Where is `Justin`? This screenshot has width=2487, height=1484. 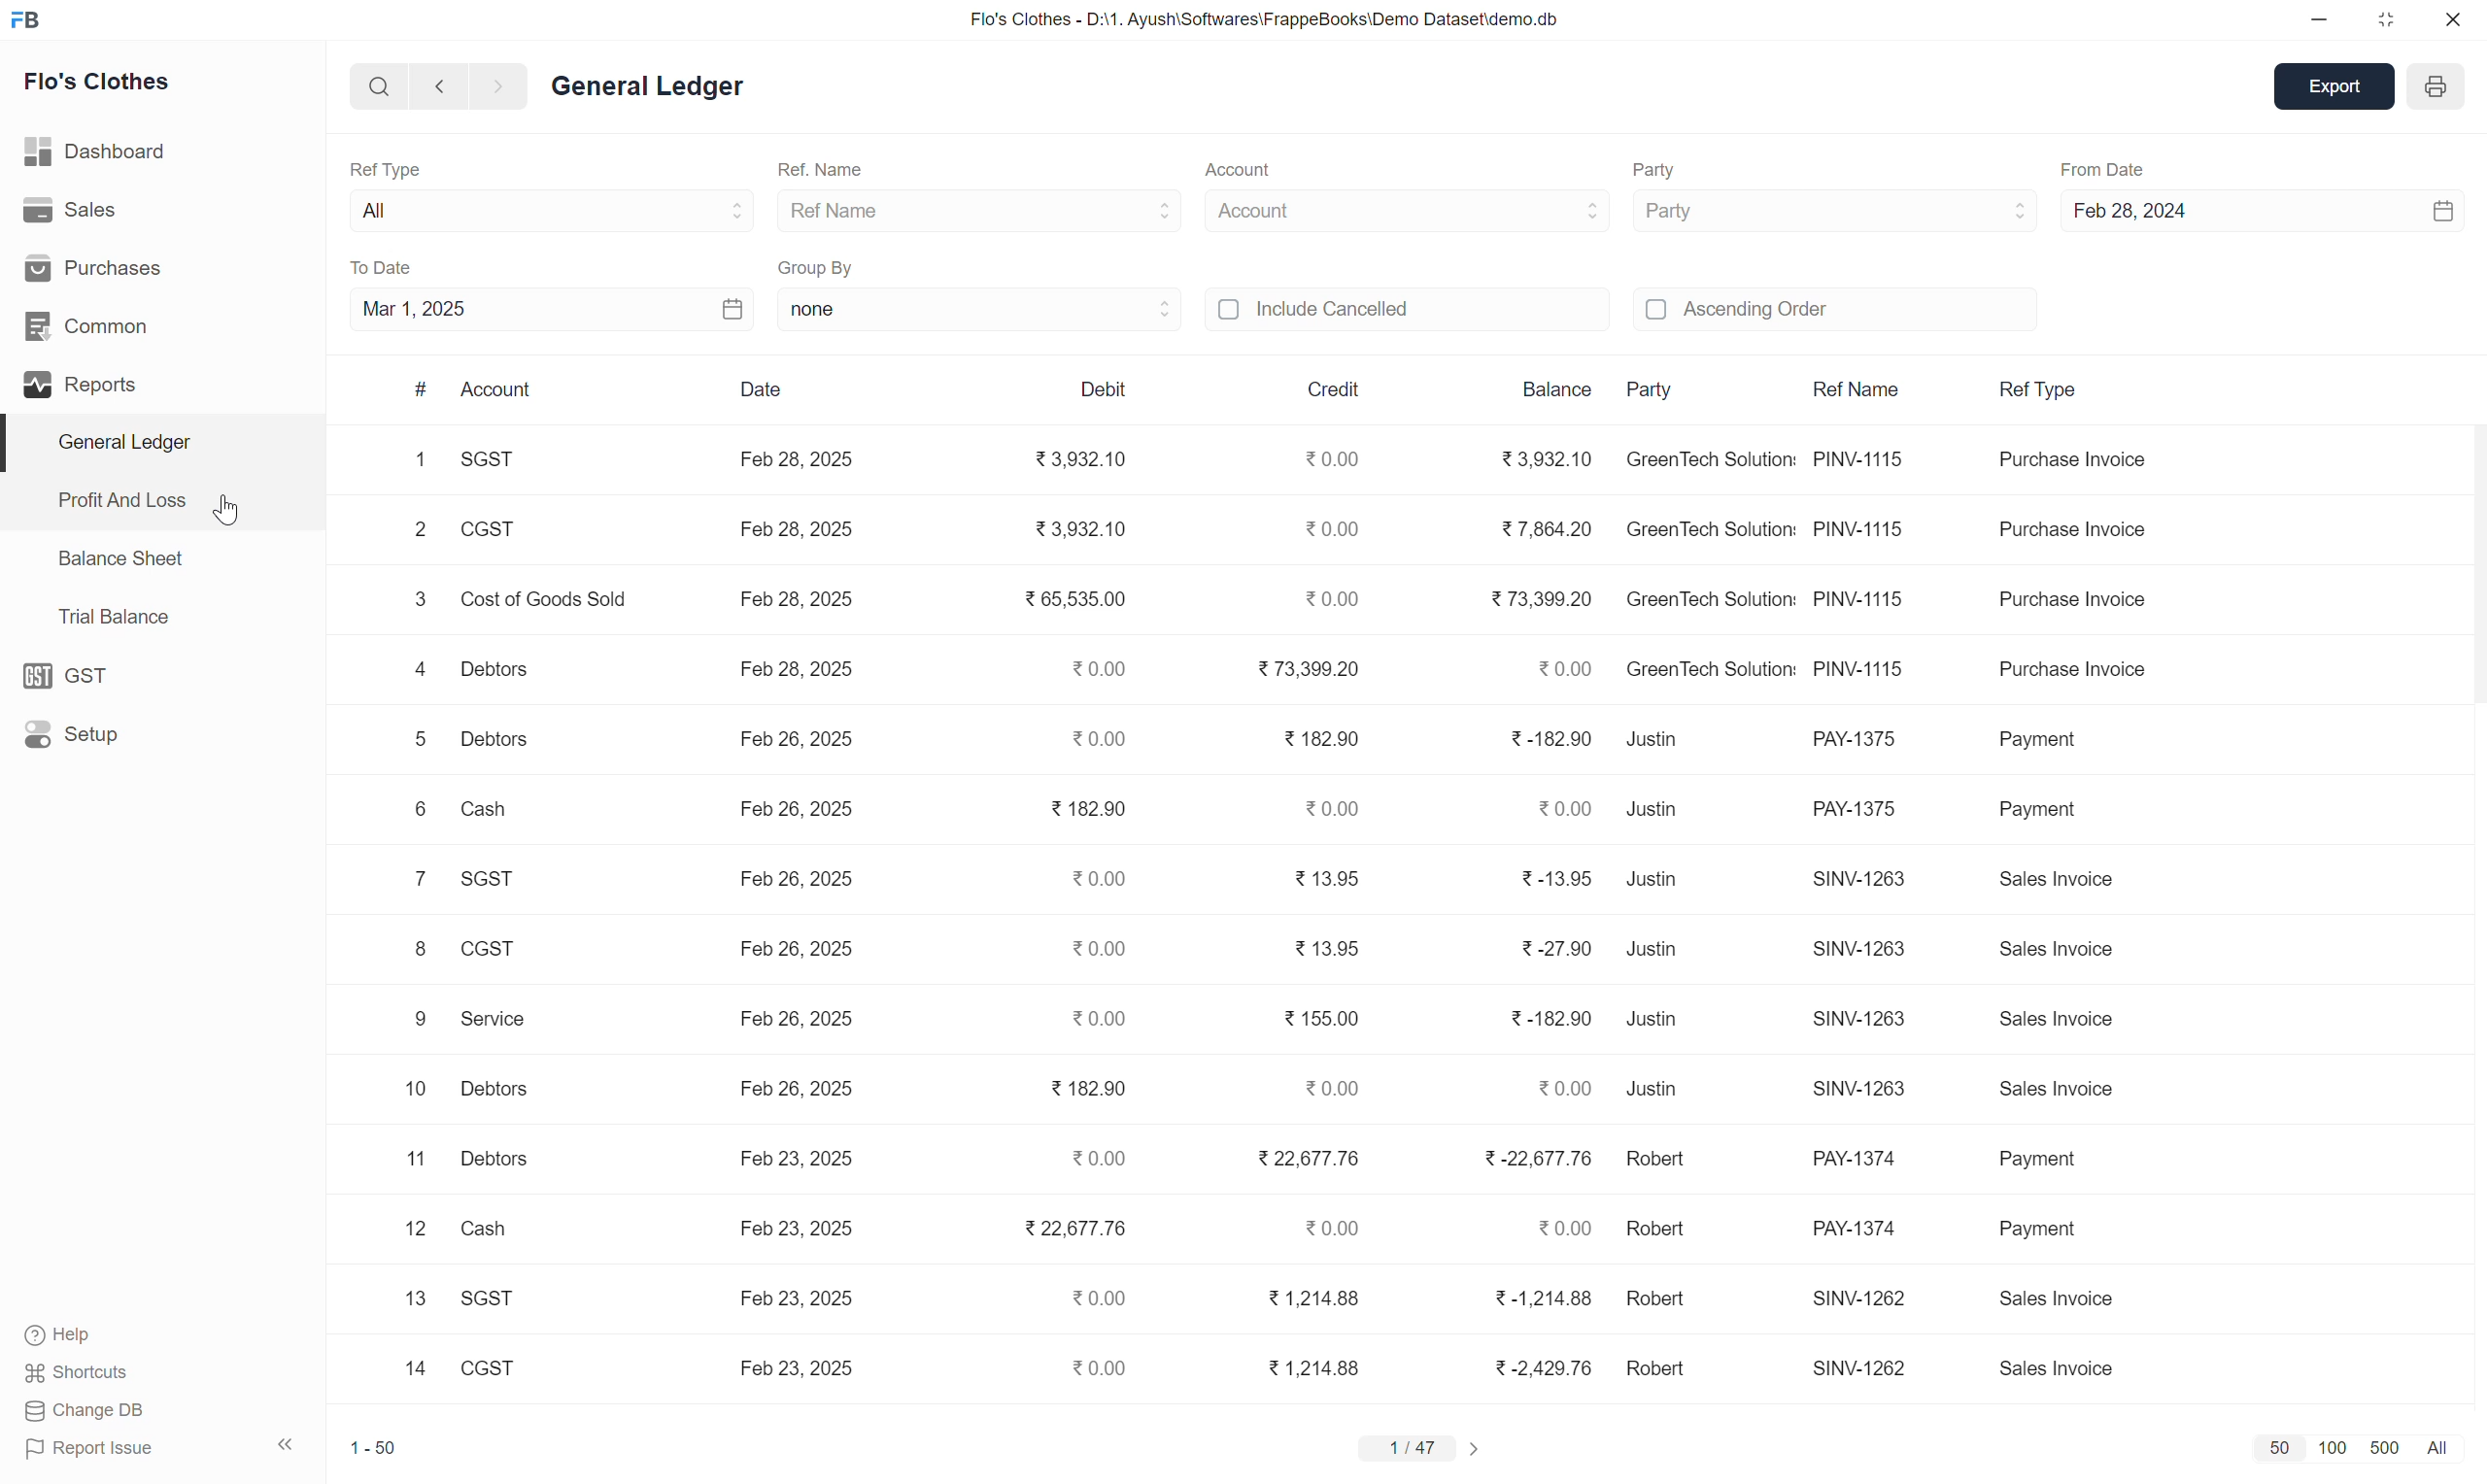
Justin is located at coordinates (1654, 882).